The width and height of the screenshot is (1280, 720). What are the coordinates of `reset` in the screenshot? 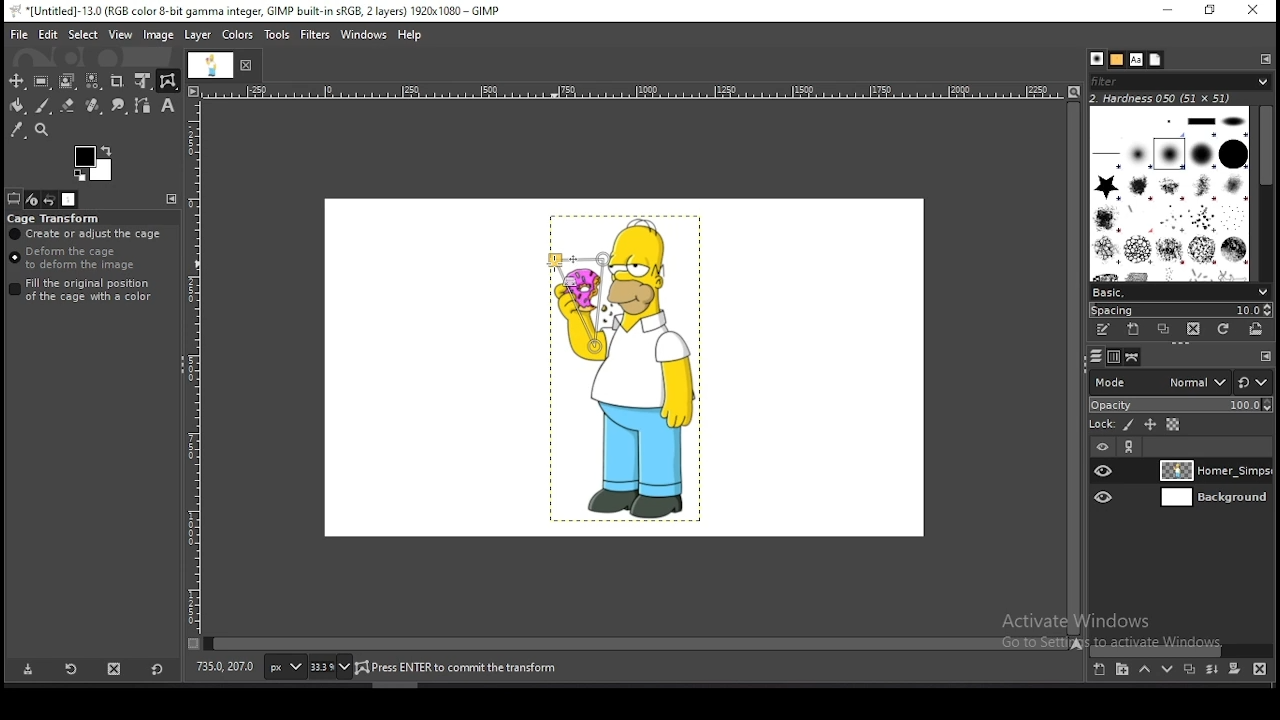 It's located at (156, 671).